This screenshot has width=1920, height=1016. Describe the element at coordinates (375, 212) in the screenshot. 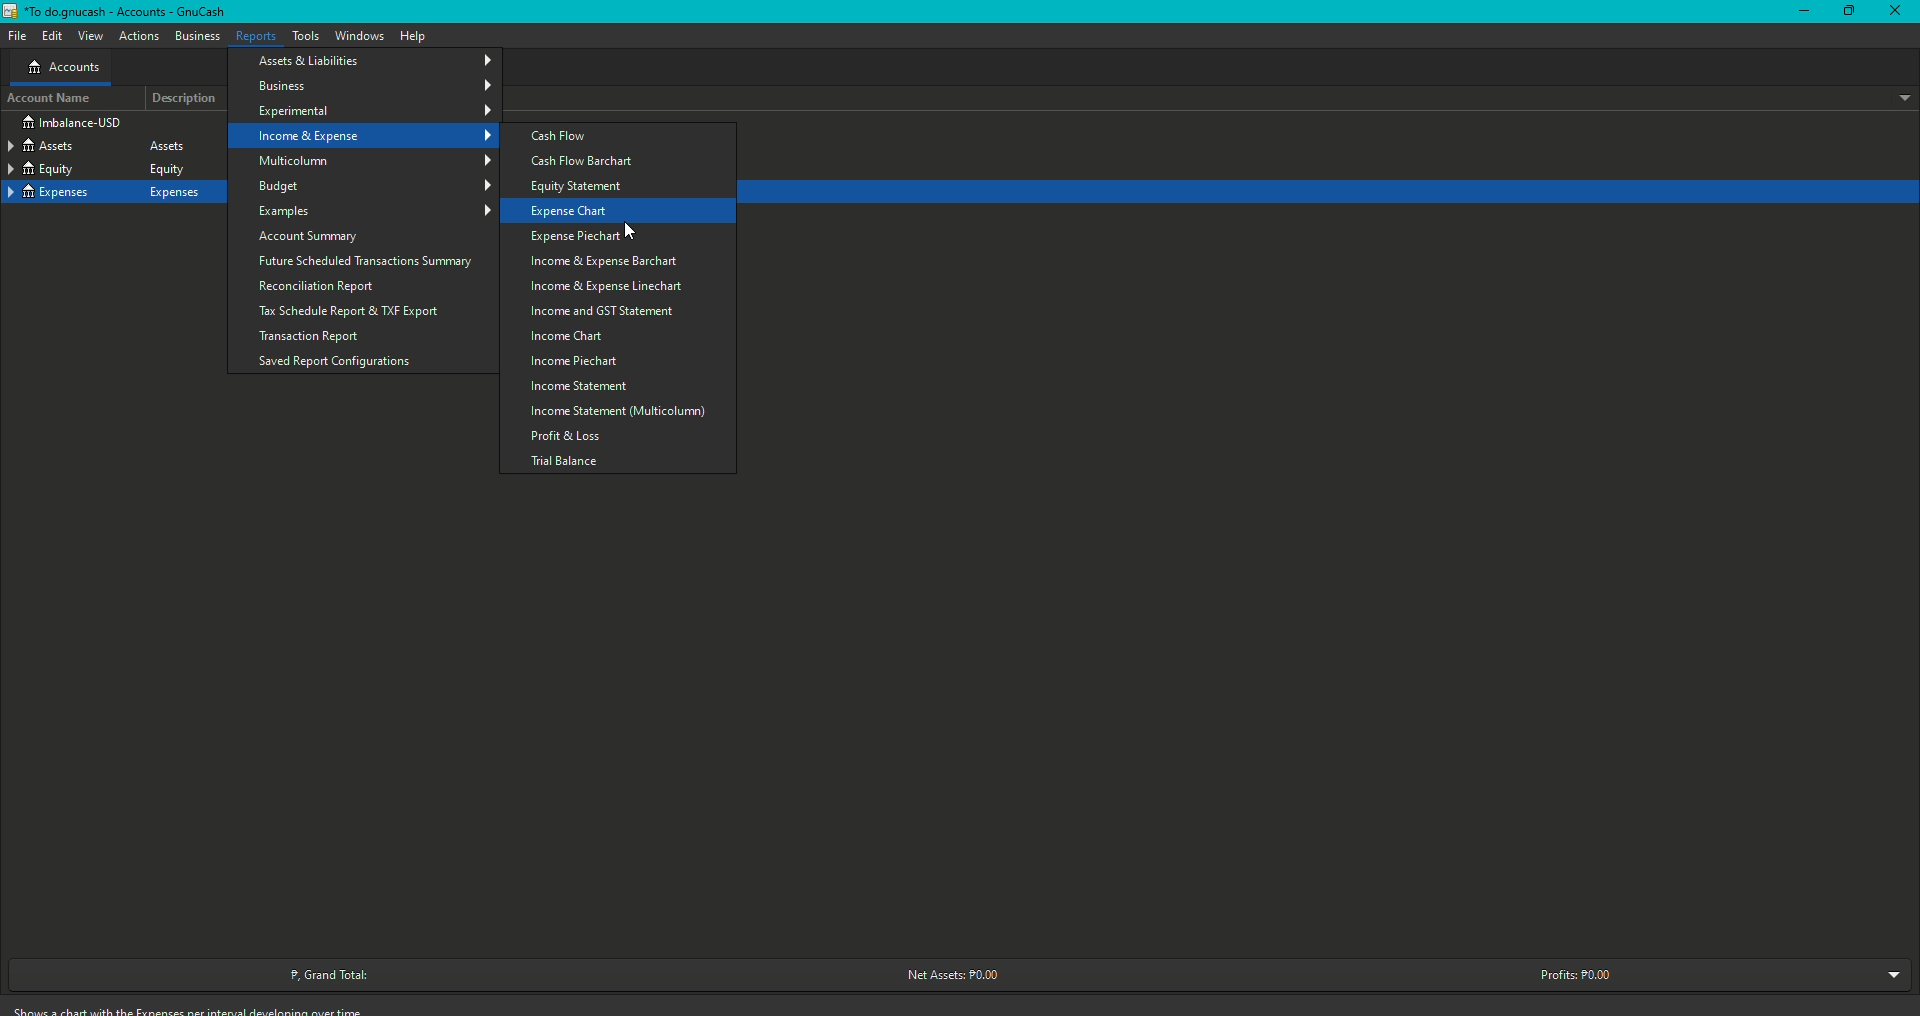

I see `Examples` at that location.